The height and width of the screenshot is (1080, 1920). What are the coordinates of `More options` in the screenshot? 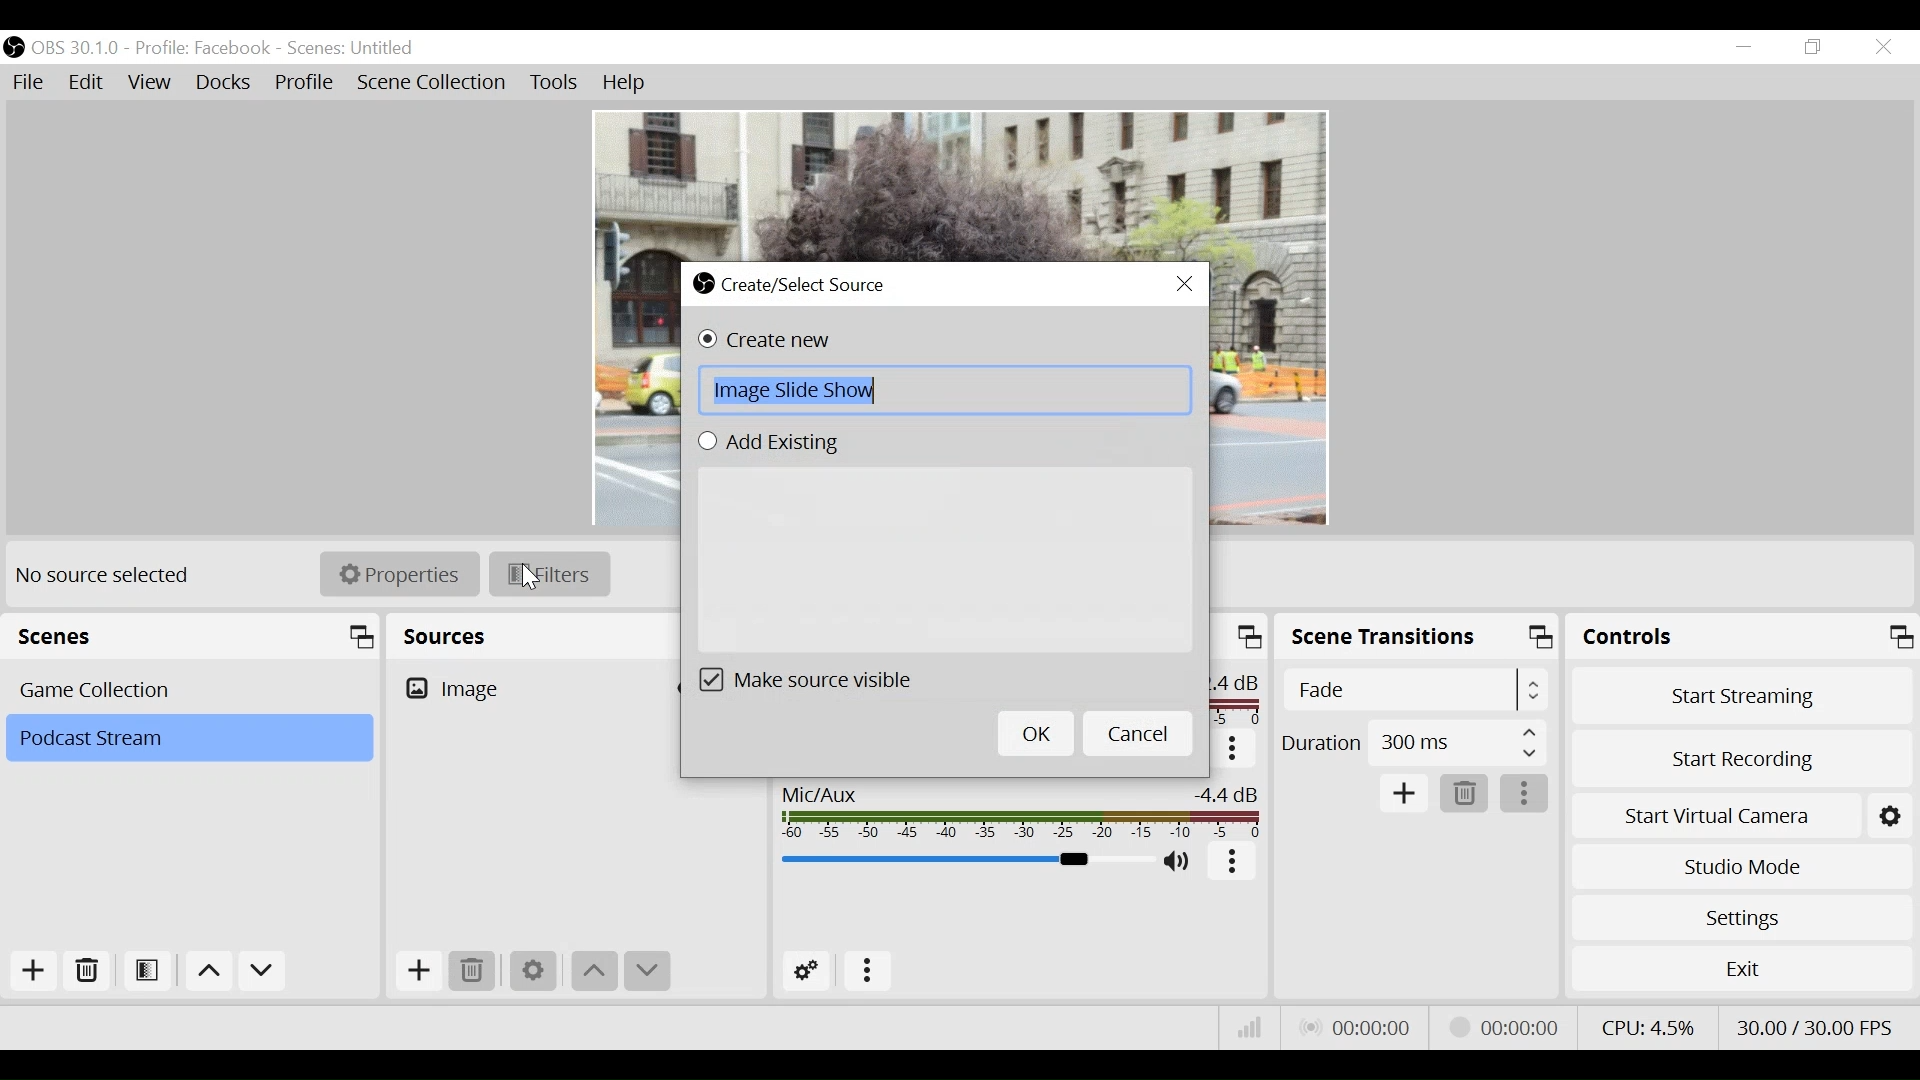 It's located at (869, 972).